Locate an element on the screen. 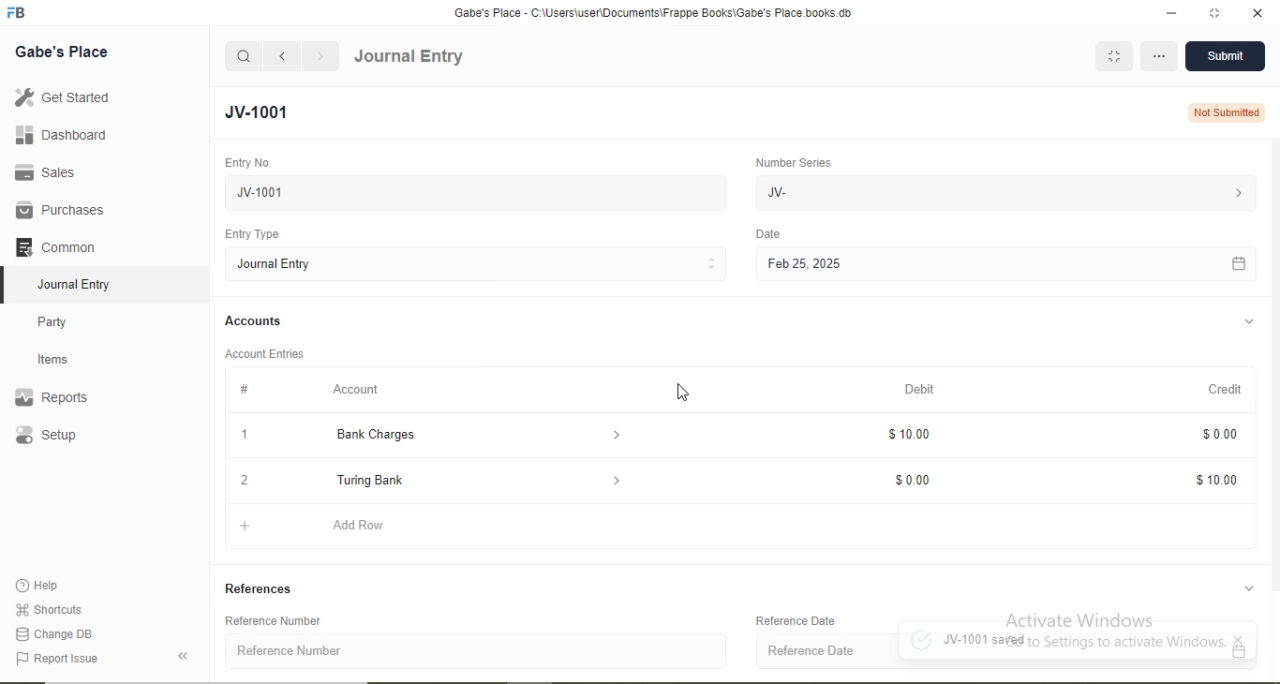 The image size is (1280, 684). Items is located at coordinates (65, 359).